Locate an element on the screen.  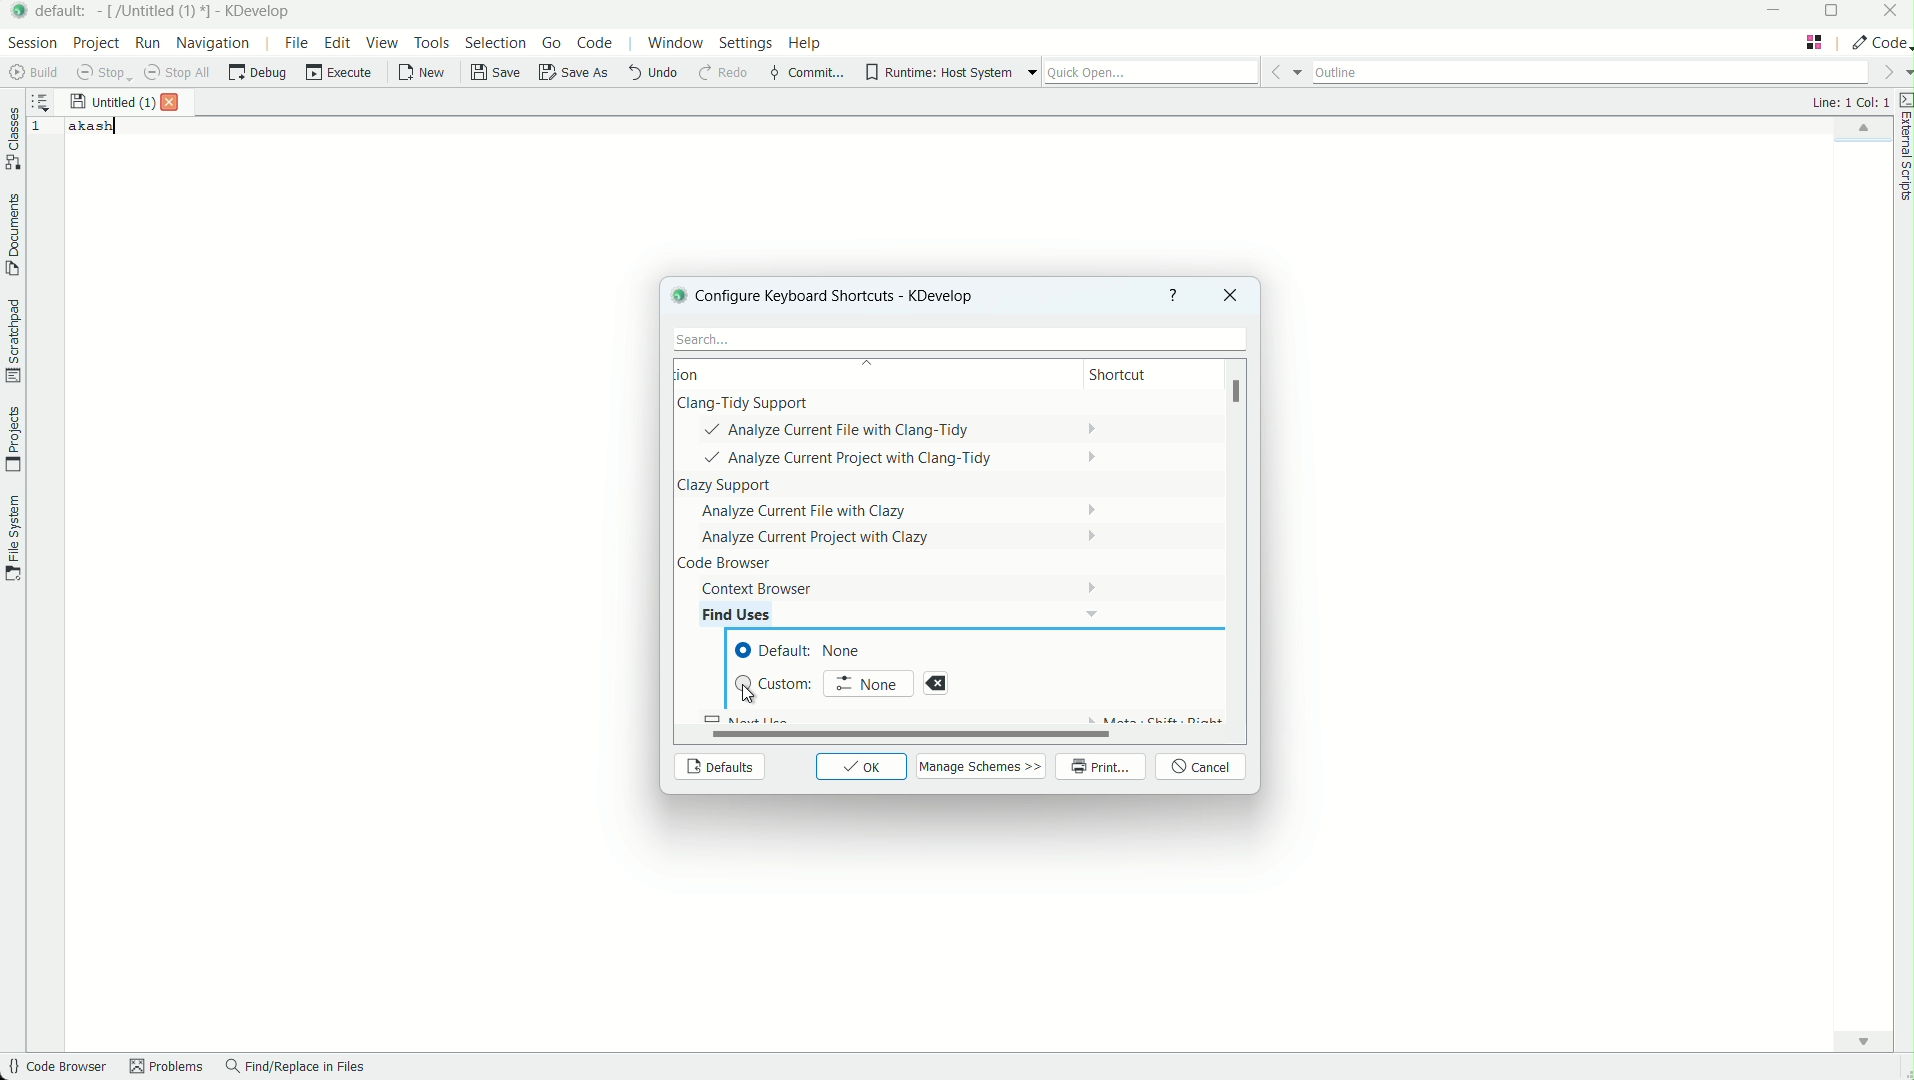
cursor positions is located at coordinates (1849, 102).